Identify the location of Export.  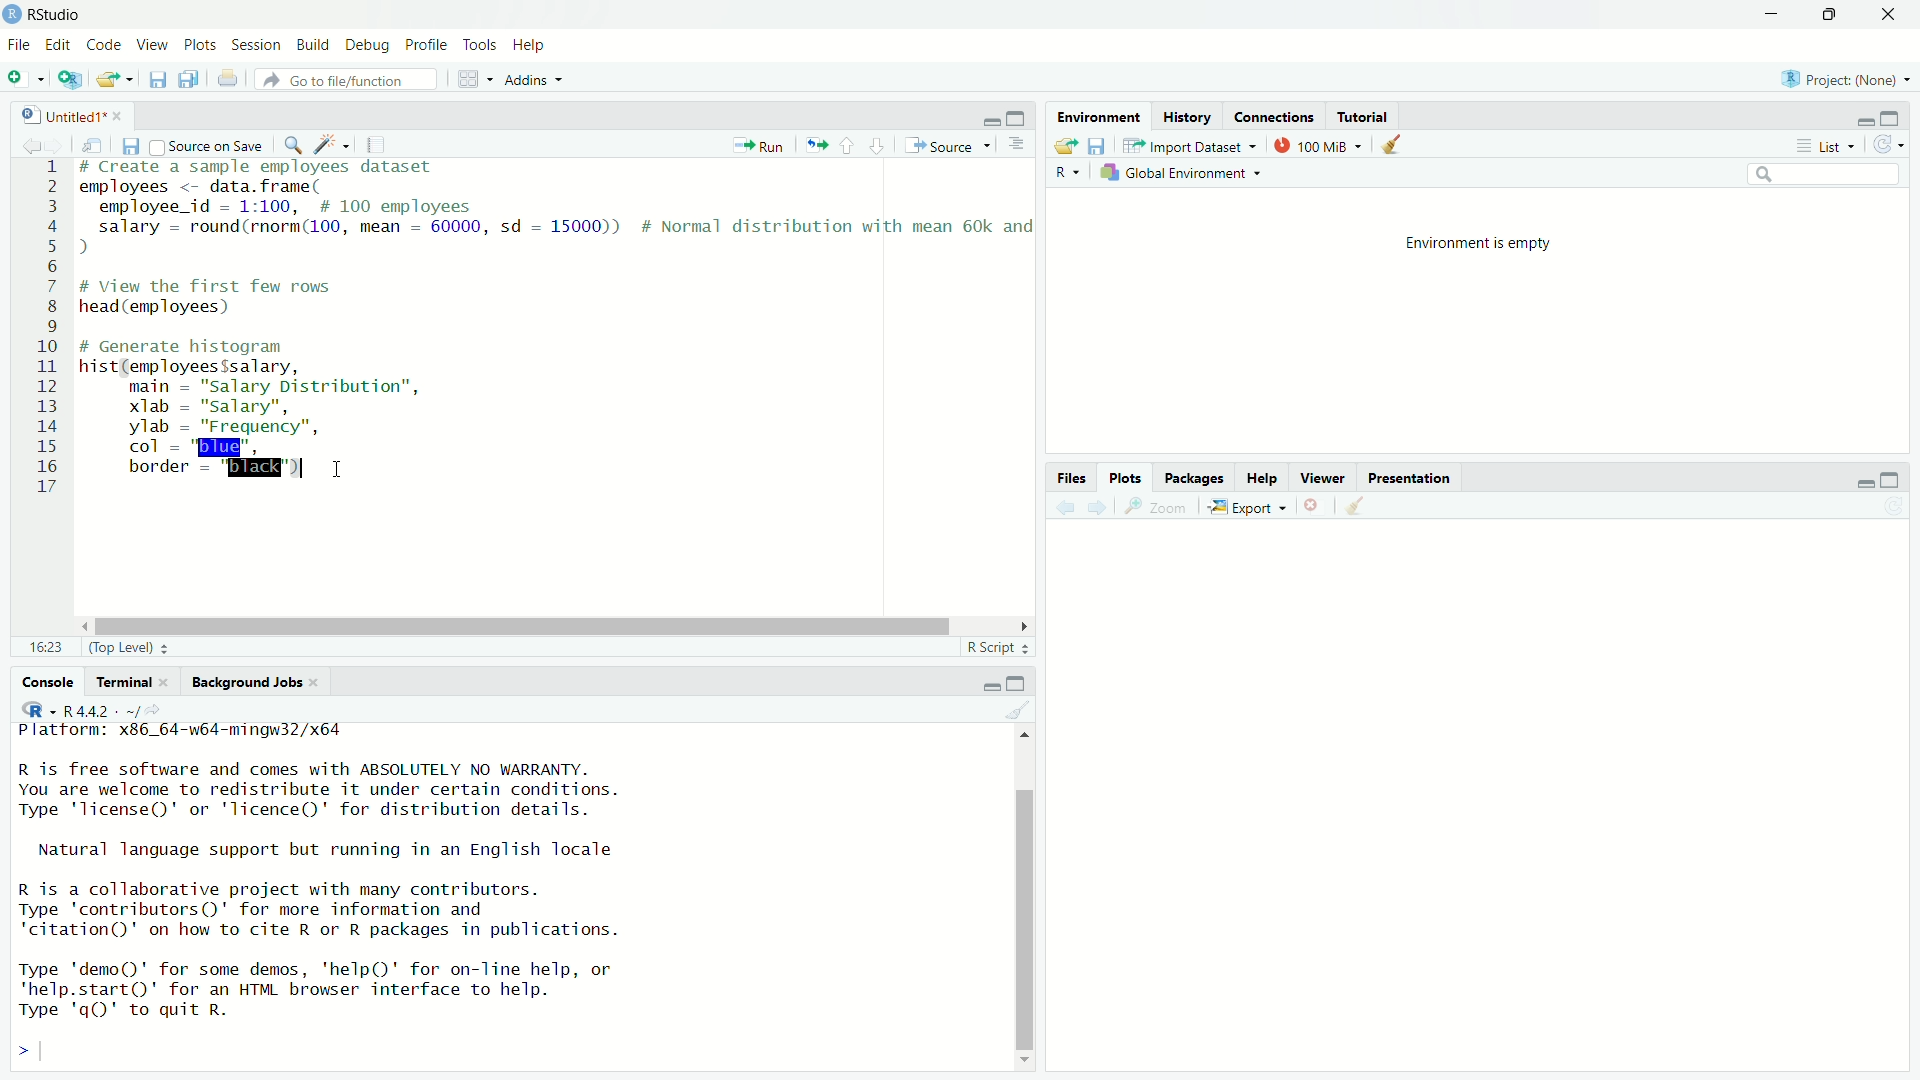
(1246, 506).